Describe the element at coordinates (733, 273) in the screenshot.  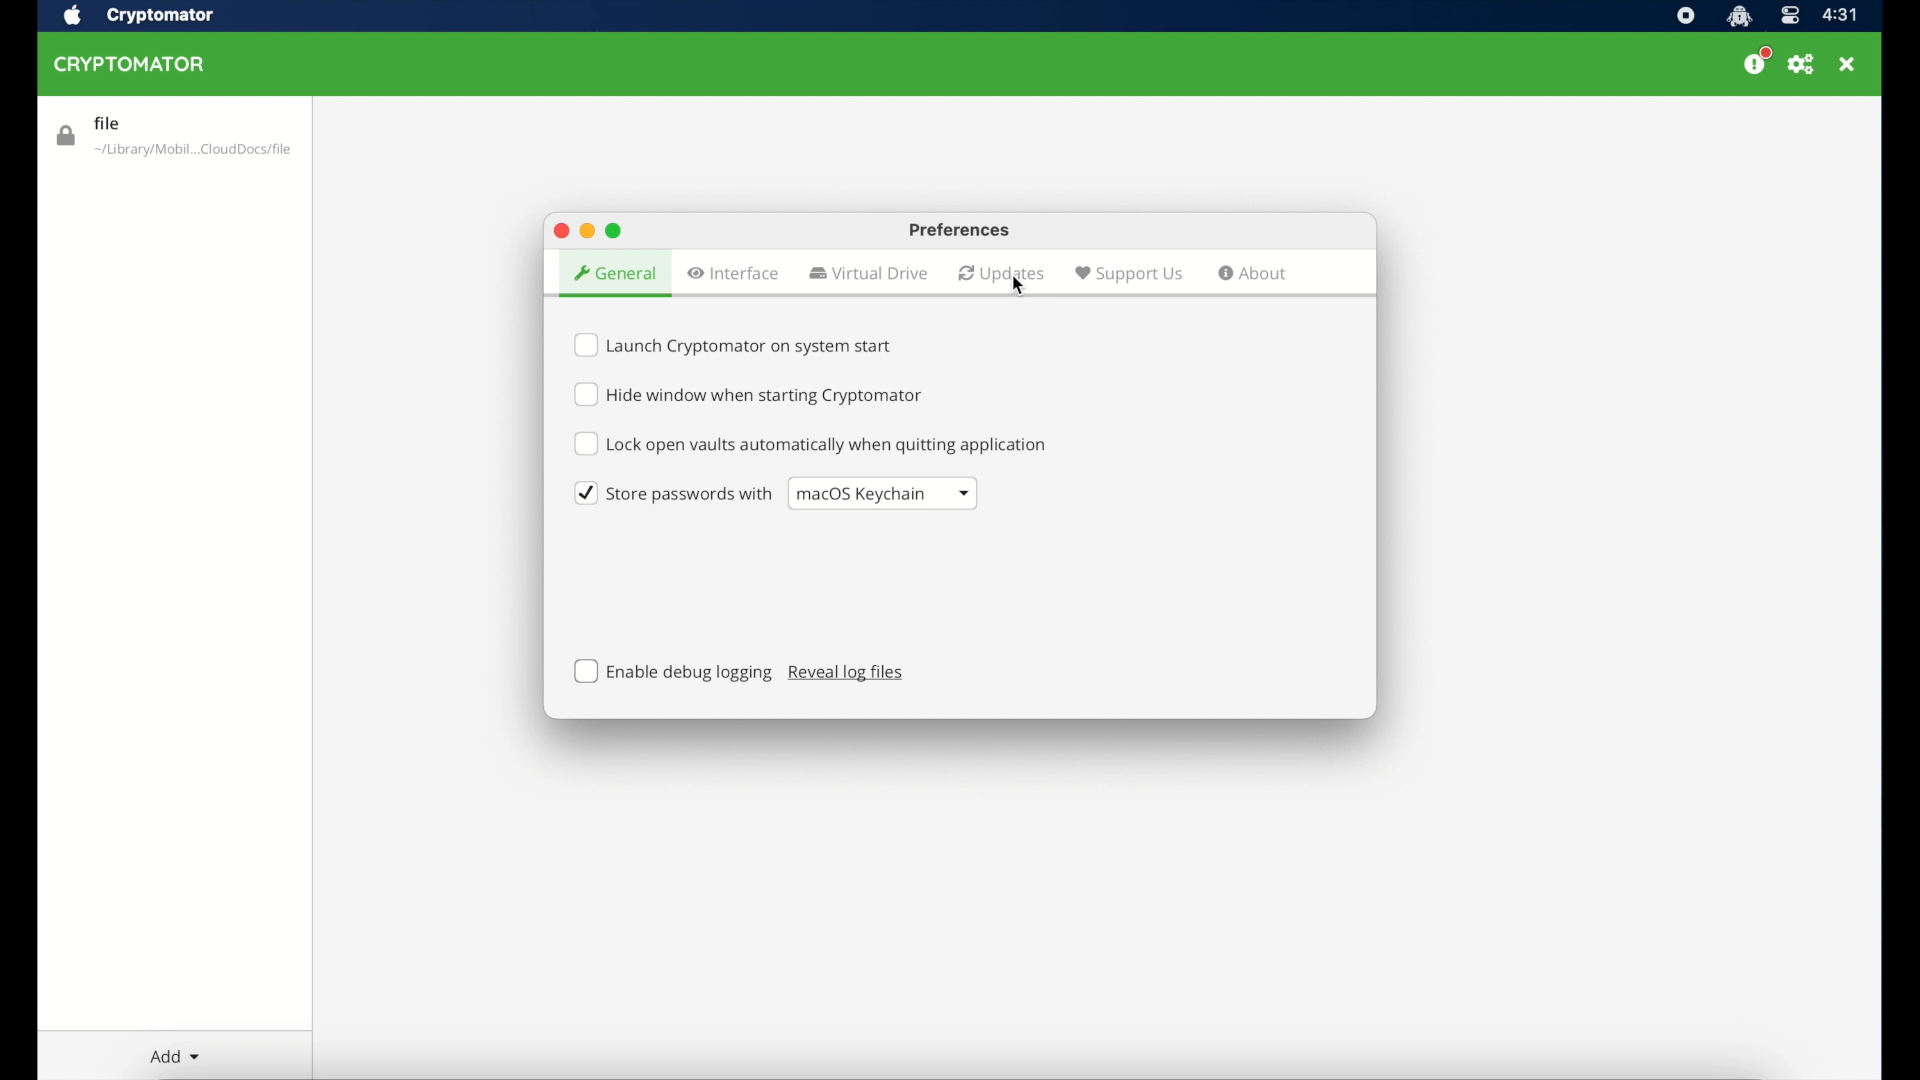
I see `interface` at that location.